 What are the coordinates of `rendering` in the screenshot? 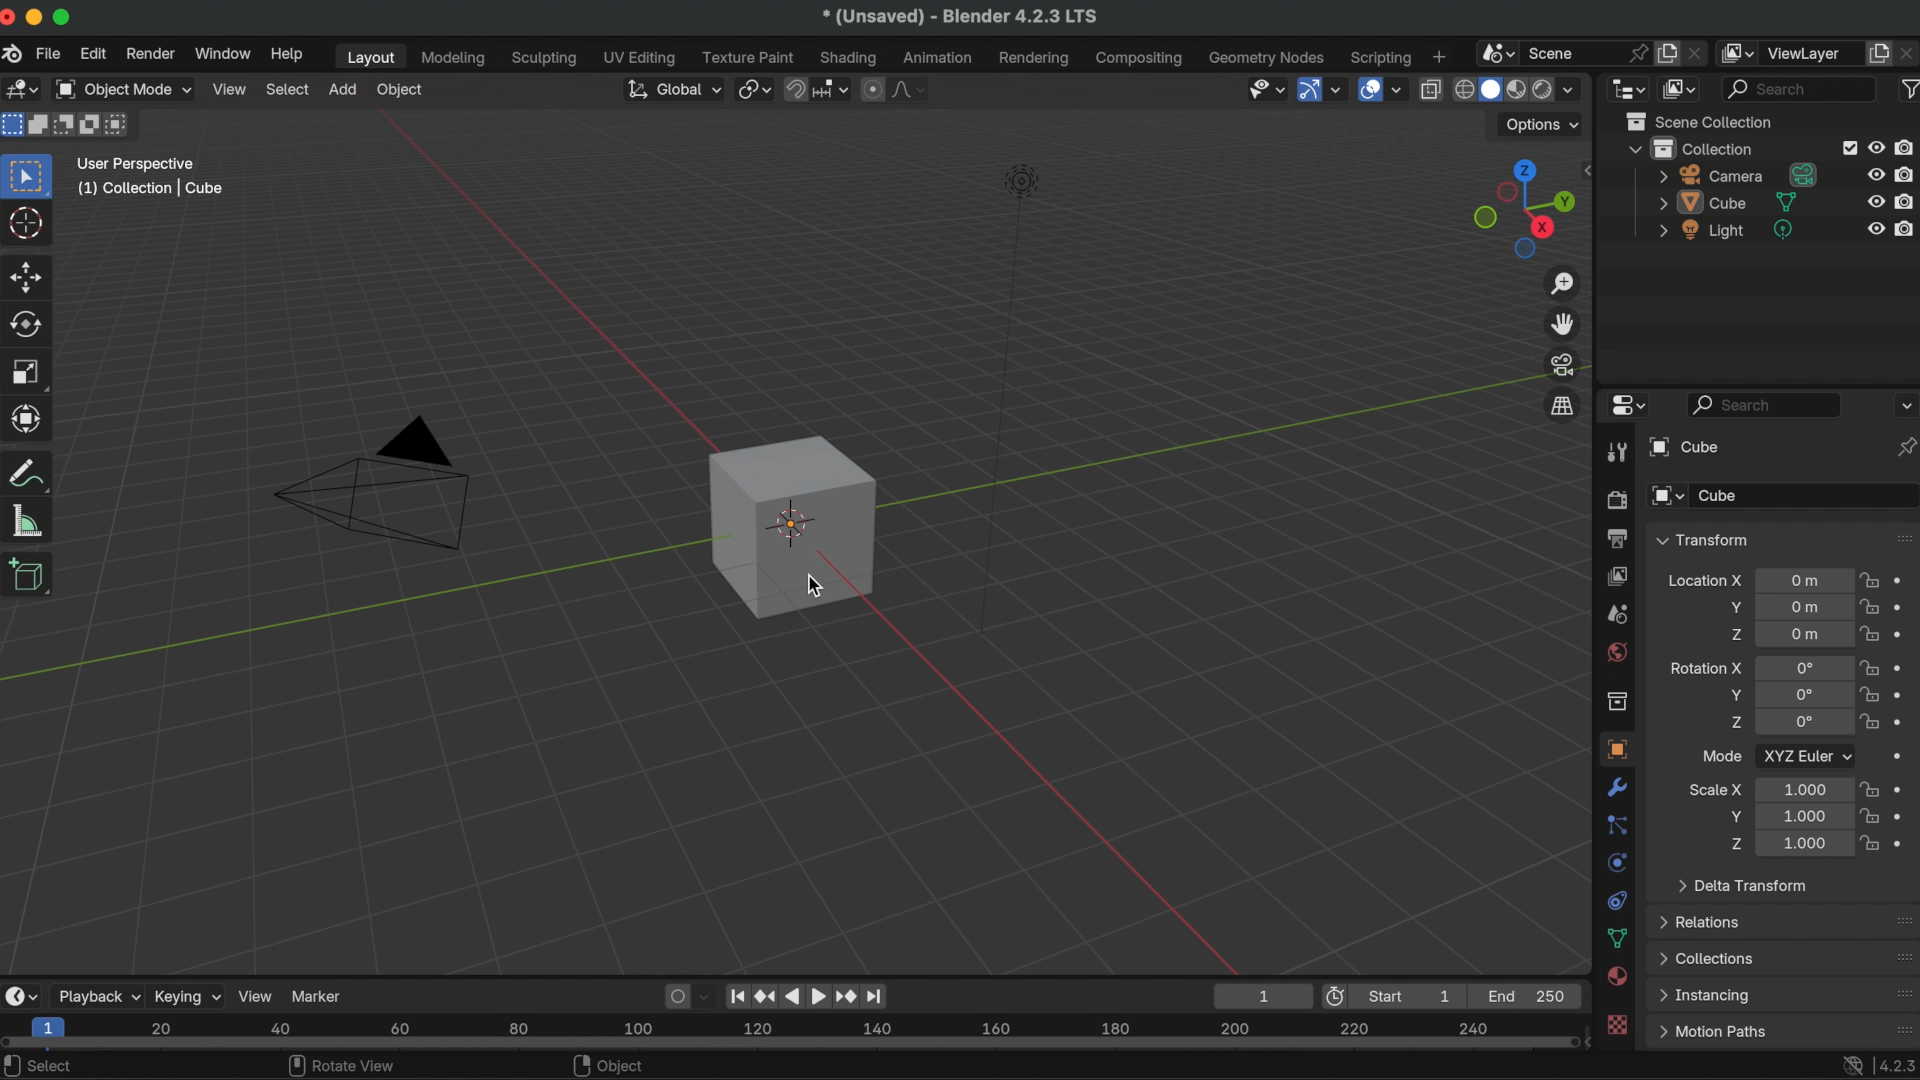 It's located at (1034, 58).